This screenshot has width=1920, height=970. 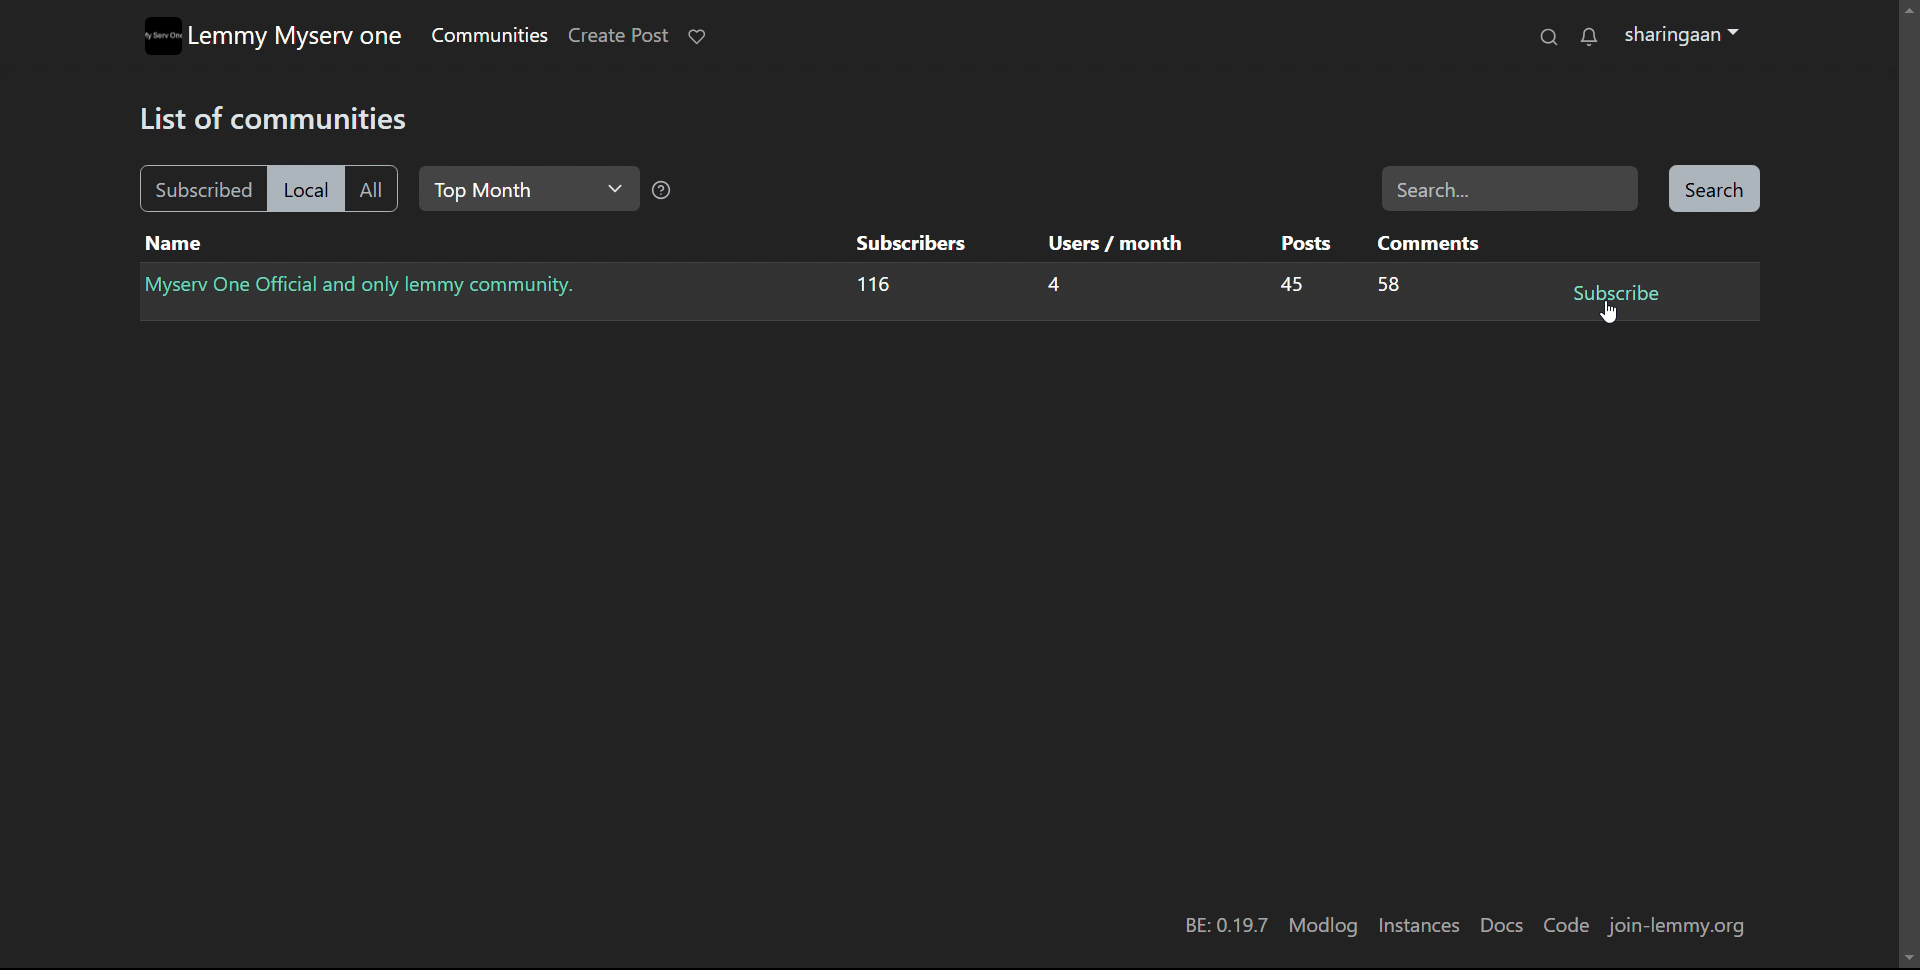 I want to click on List of communities, so click(x=281, y=116).